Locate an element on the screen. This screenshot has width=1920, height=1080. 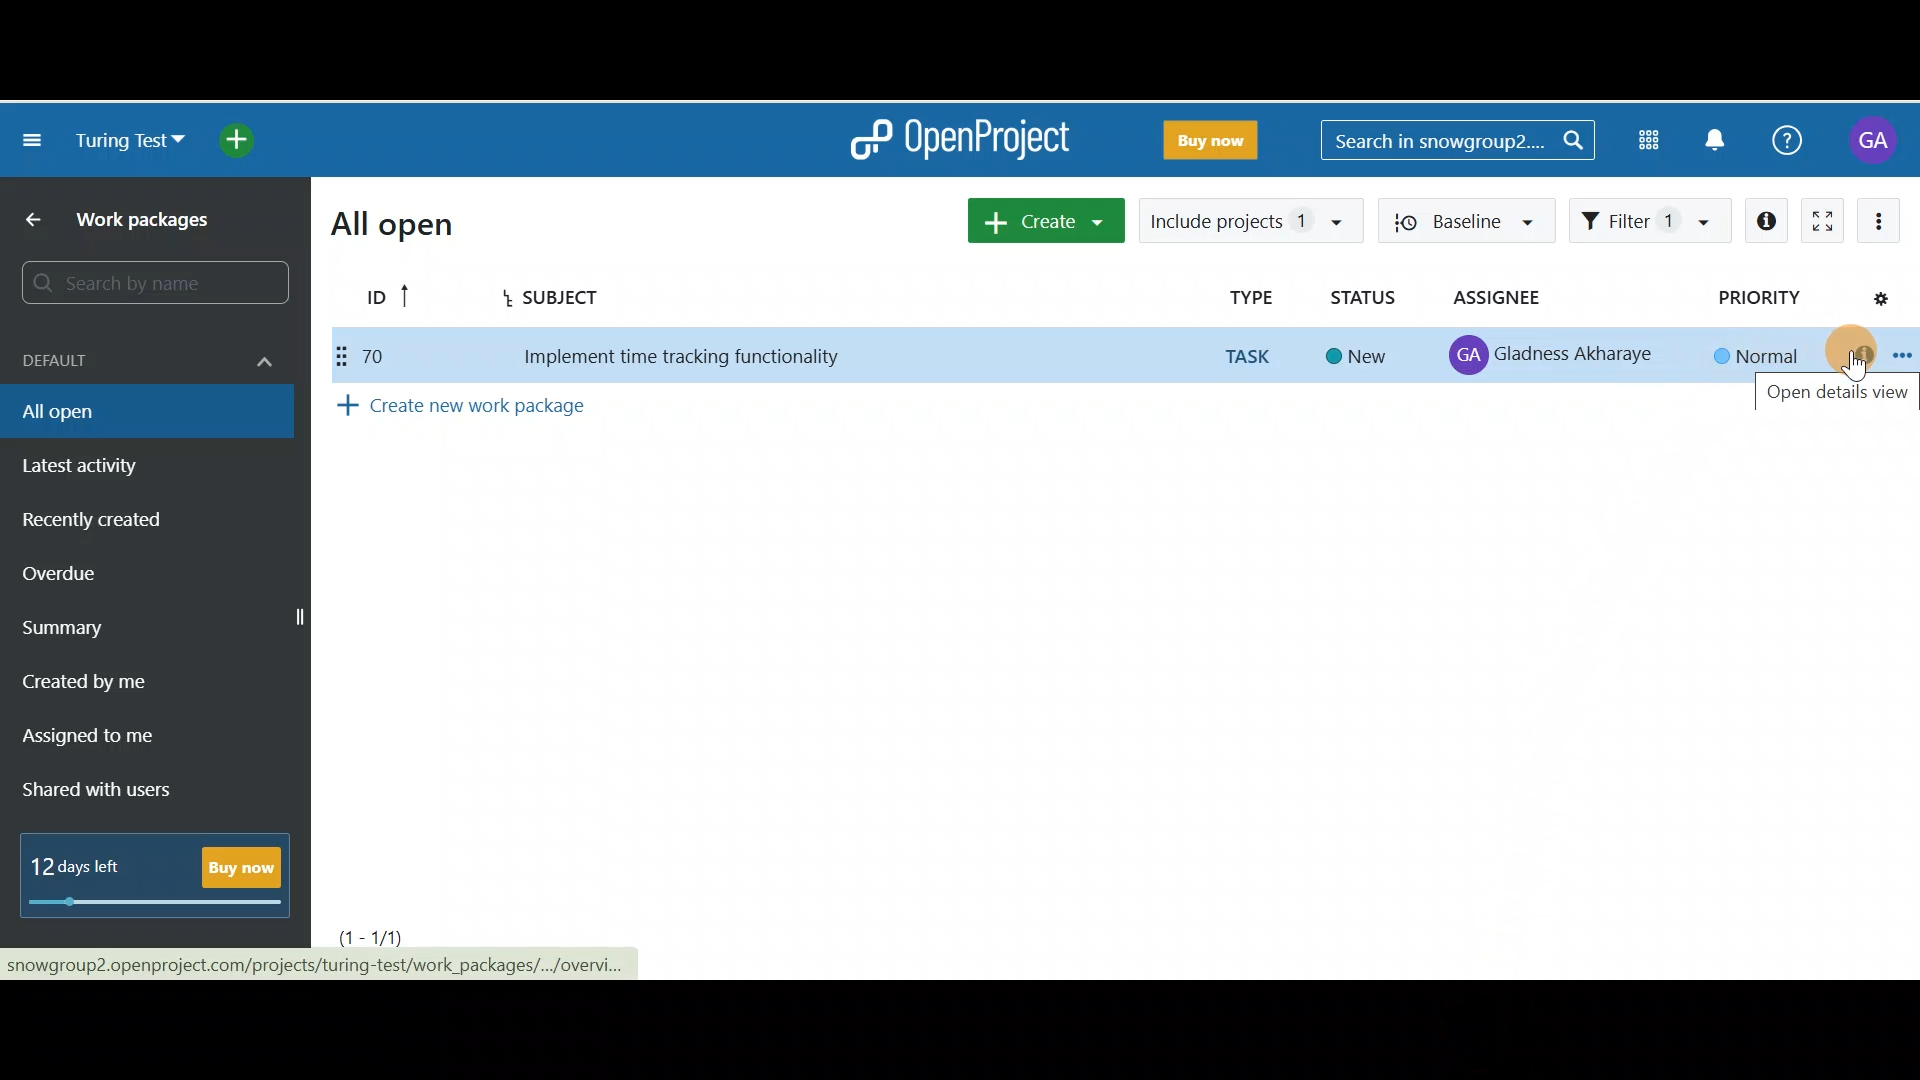
Created by me is located at coordinates (132, 688).